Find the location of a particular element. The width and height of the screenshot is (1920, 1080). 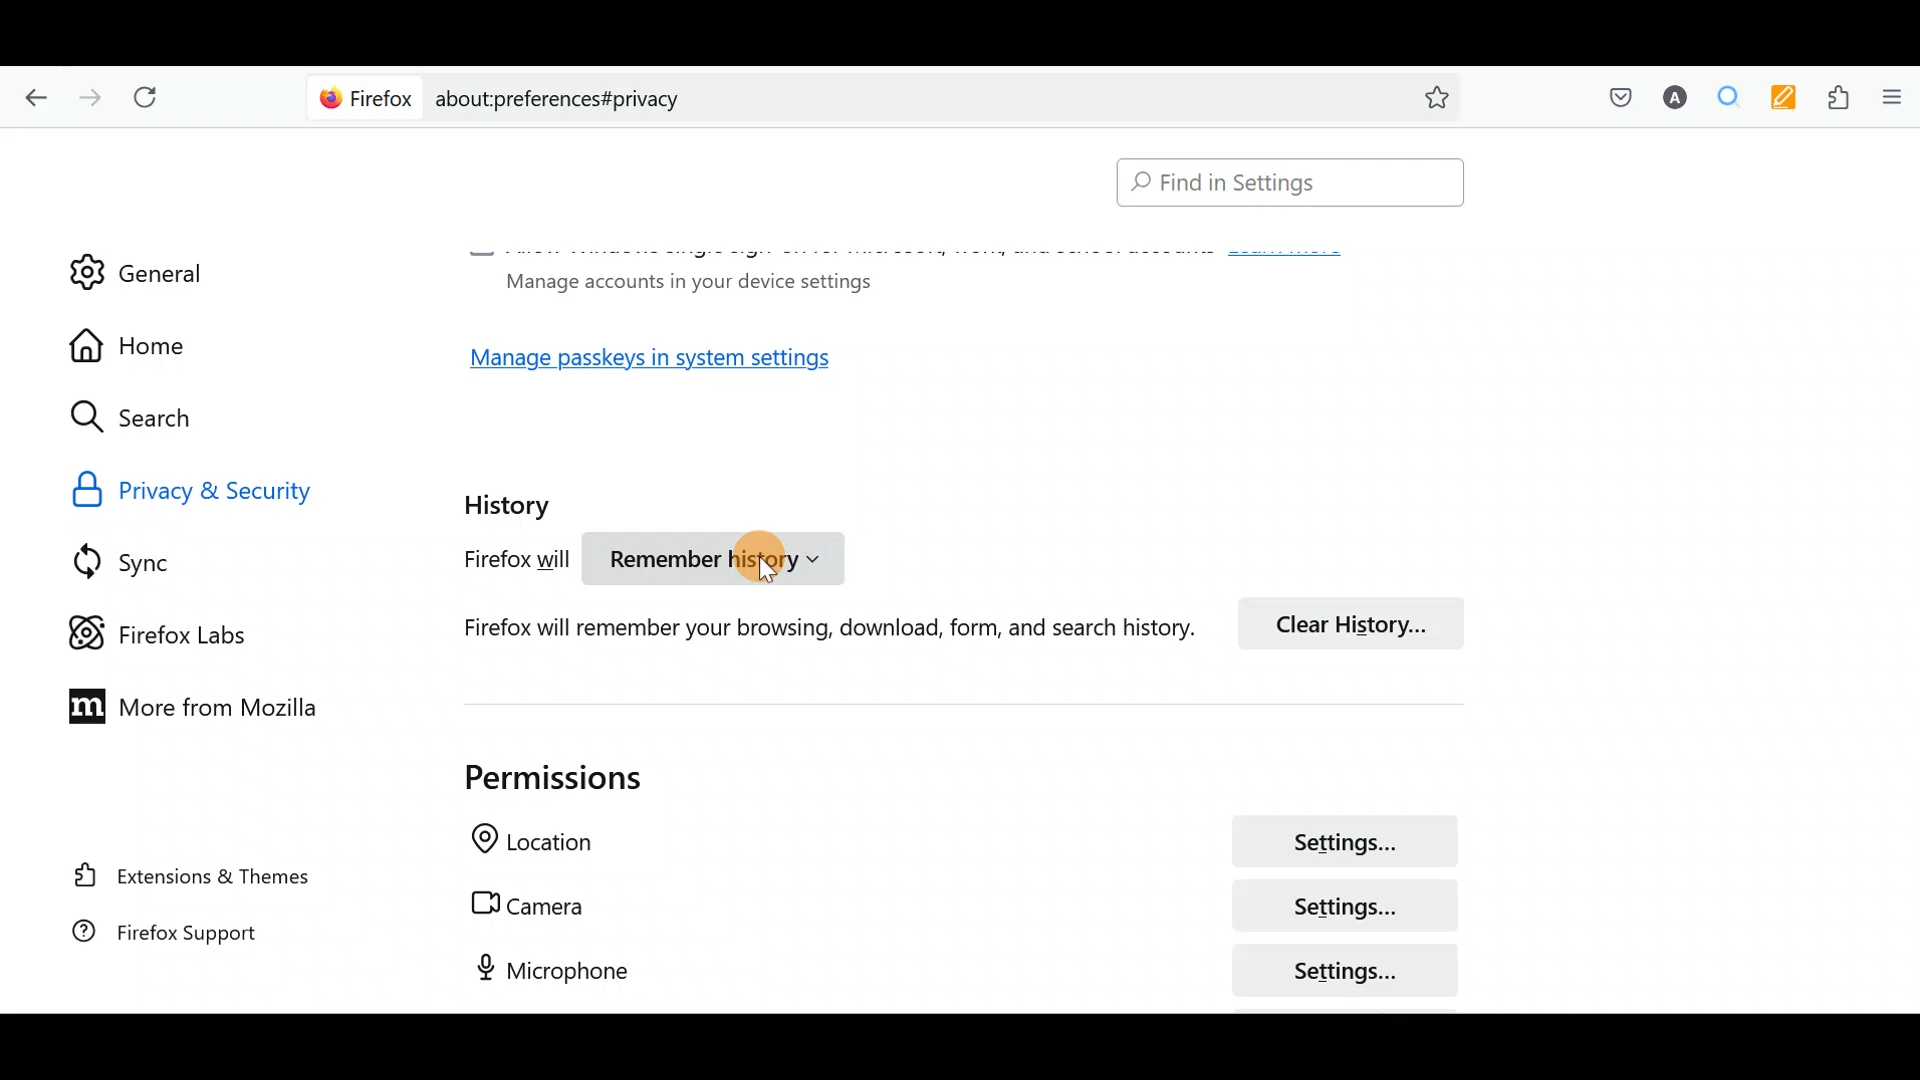

Location settings is located at coordinates (952, 844).